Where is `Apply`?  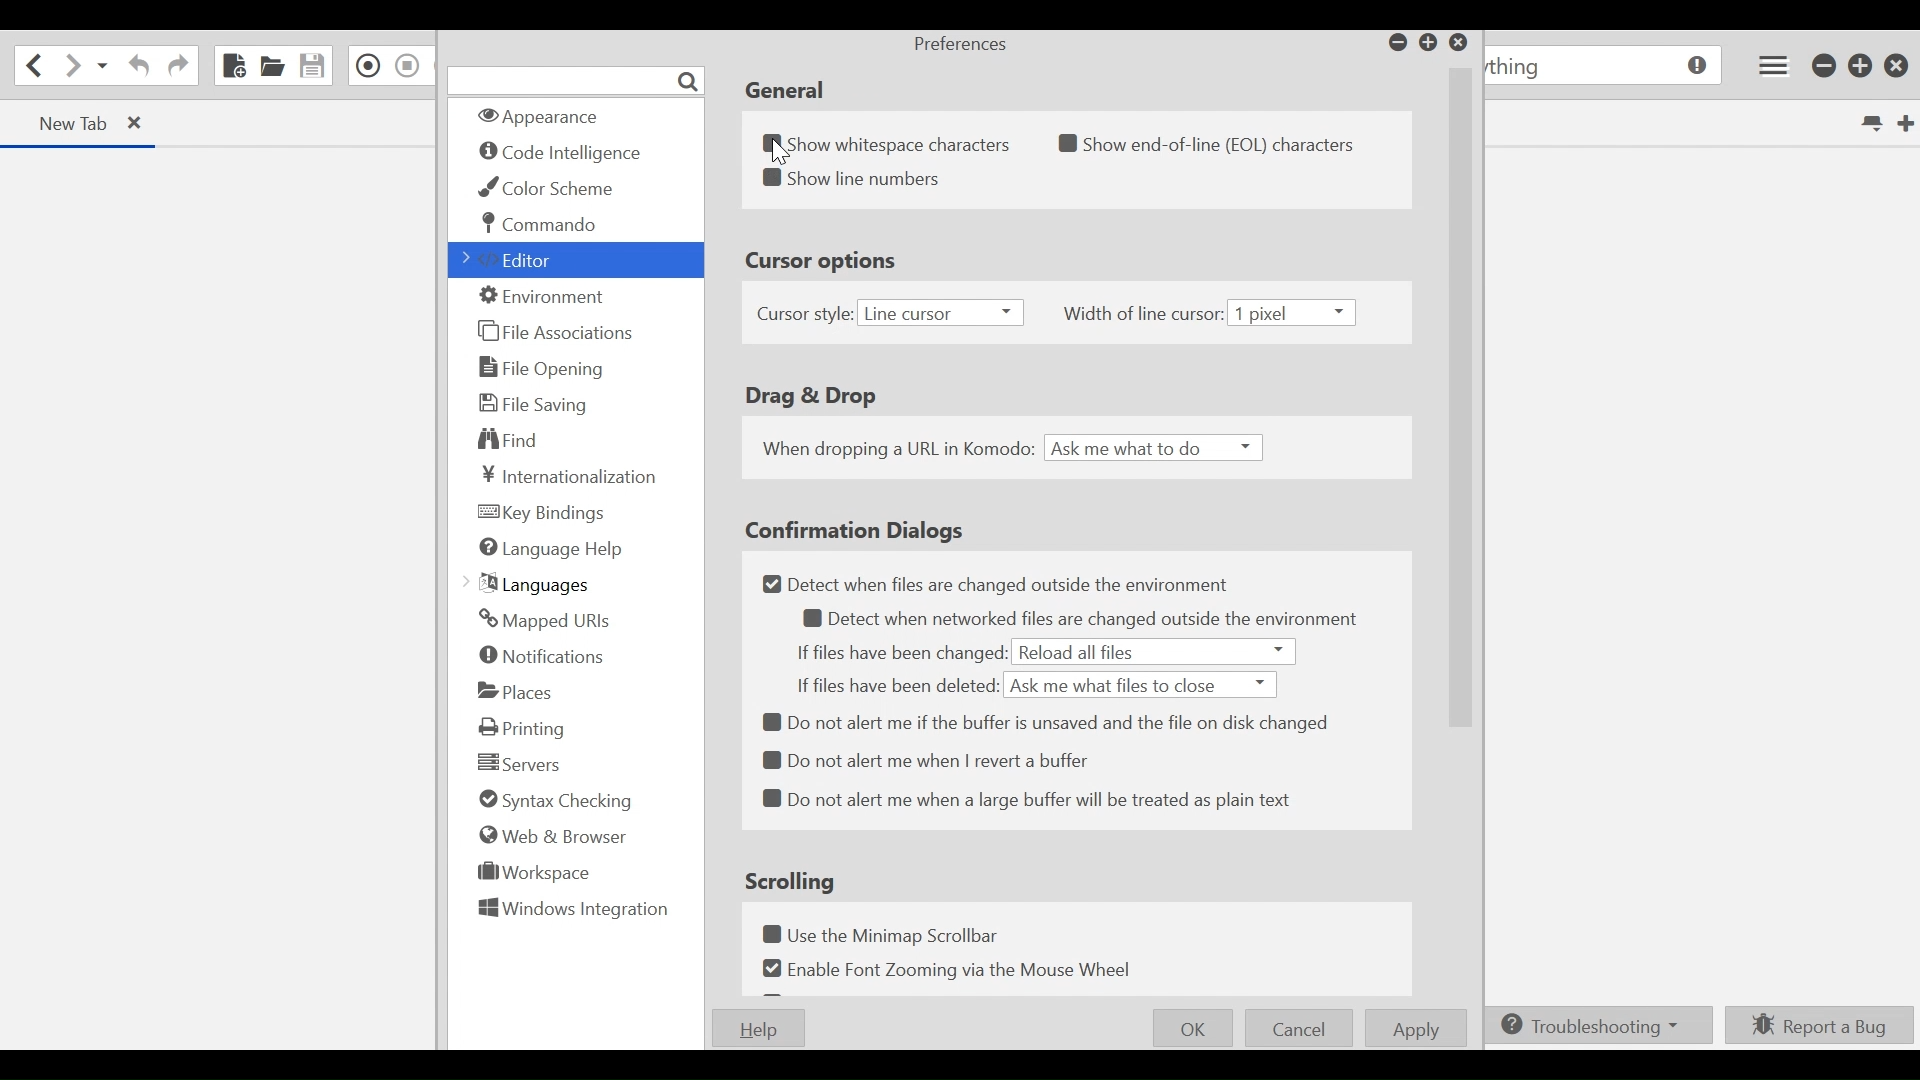
Apply is located at coordinates (1418, 1027).